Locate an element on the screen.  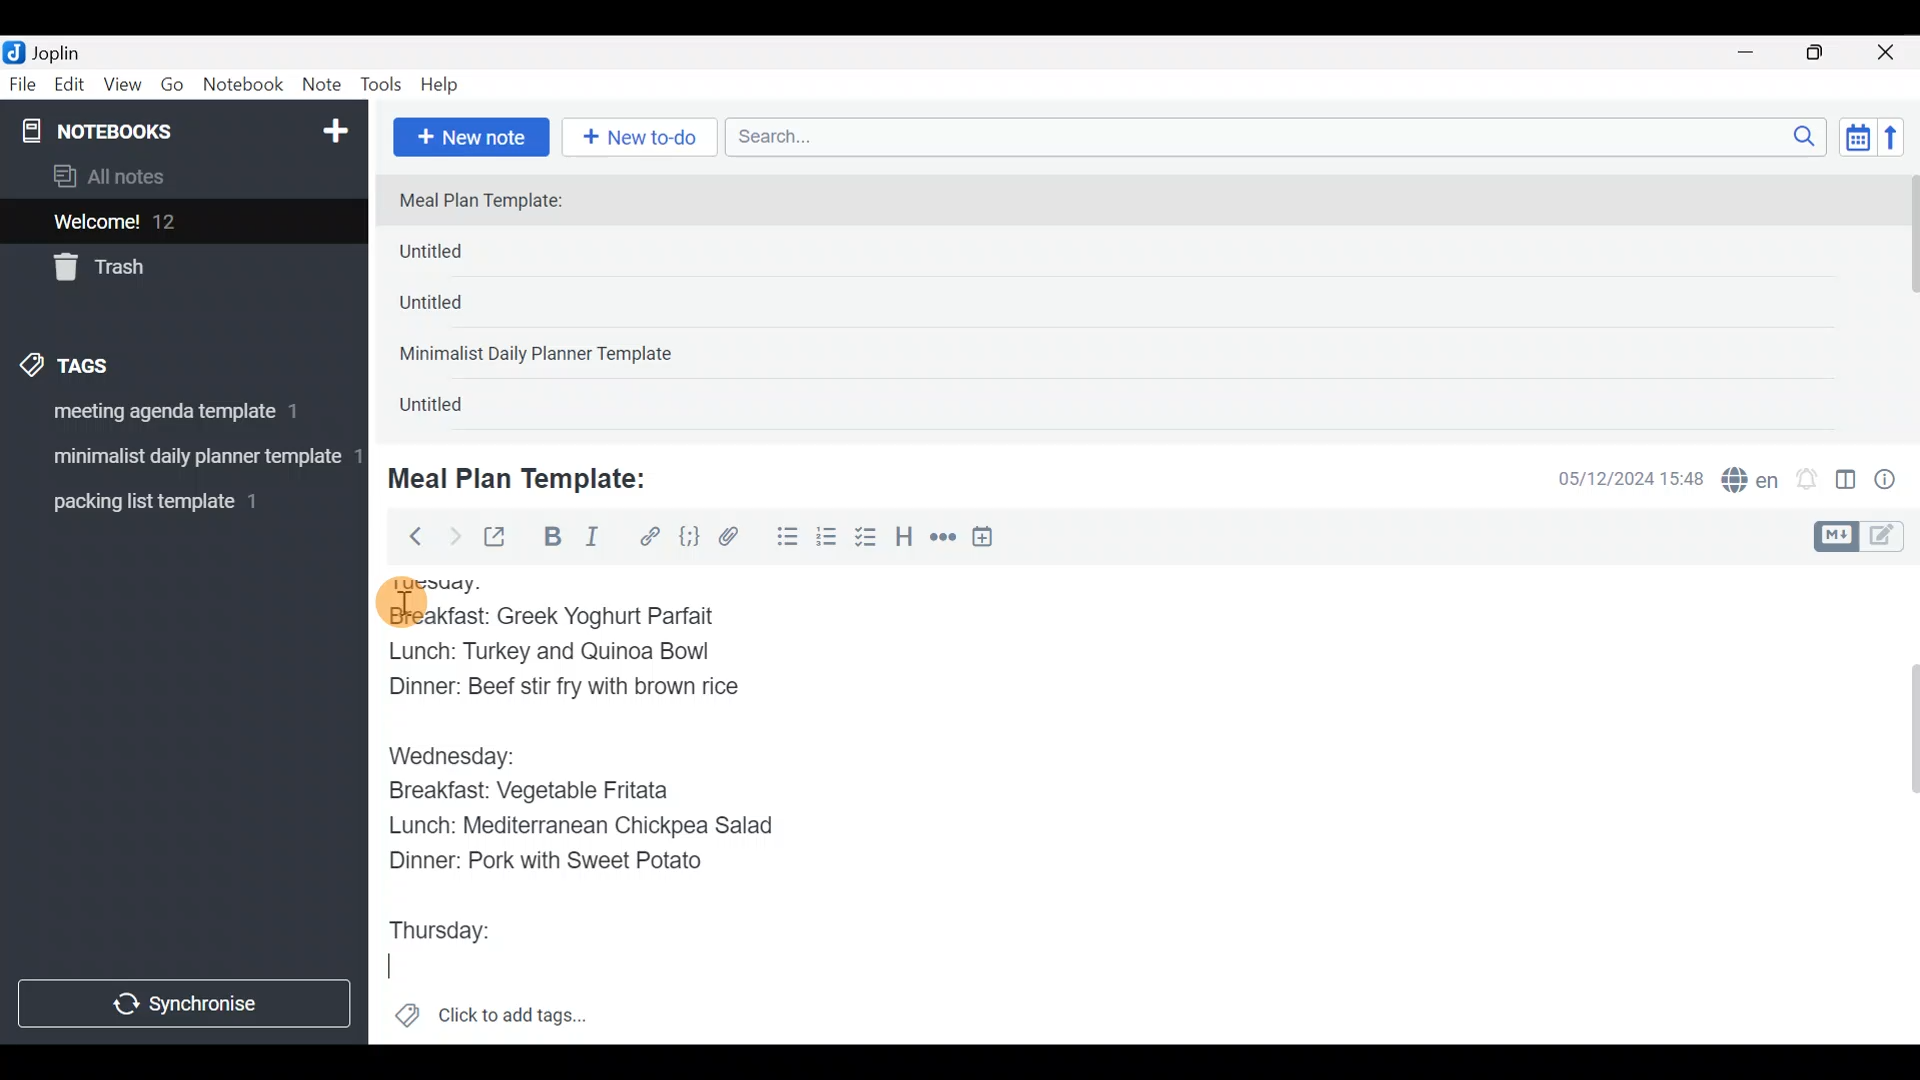
Forward is located at coordinates (454, 536).